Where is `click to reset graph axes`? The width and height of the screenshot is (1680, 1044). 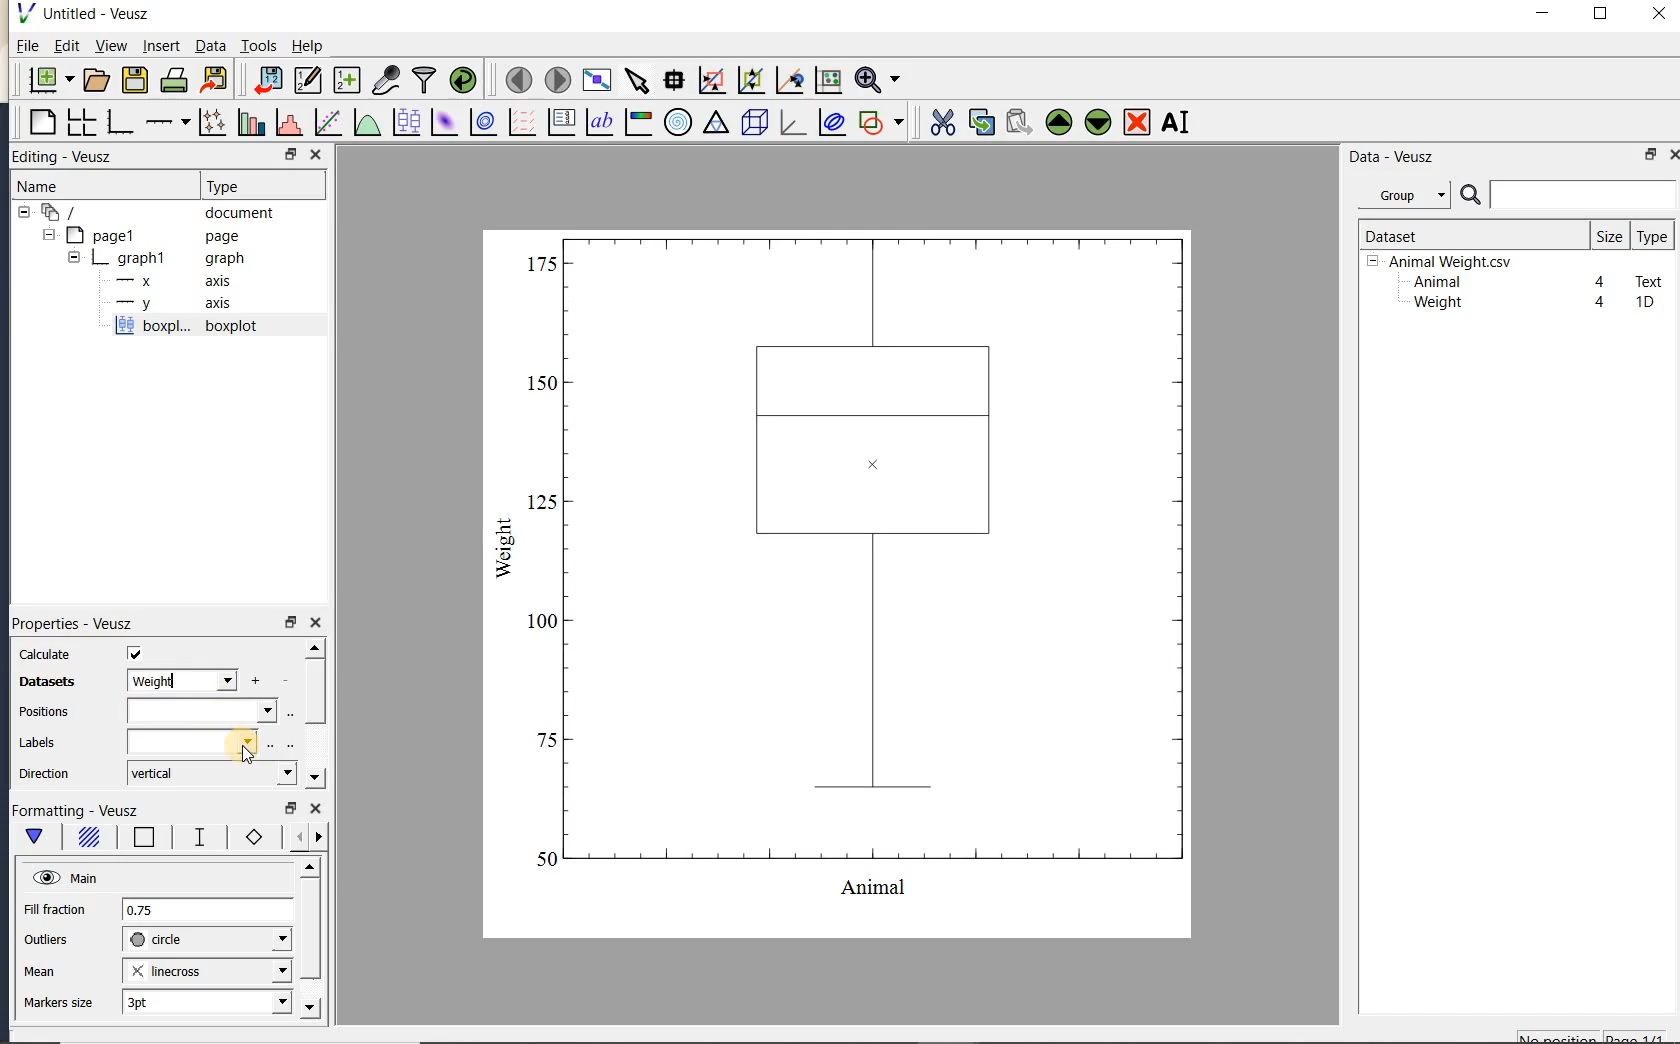
click to reset graph axes is located at coordinates (828, 81).